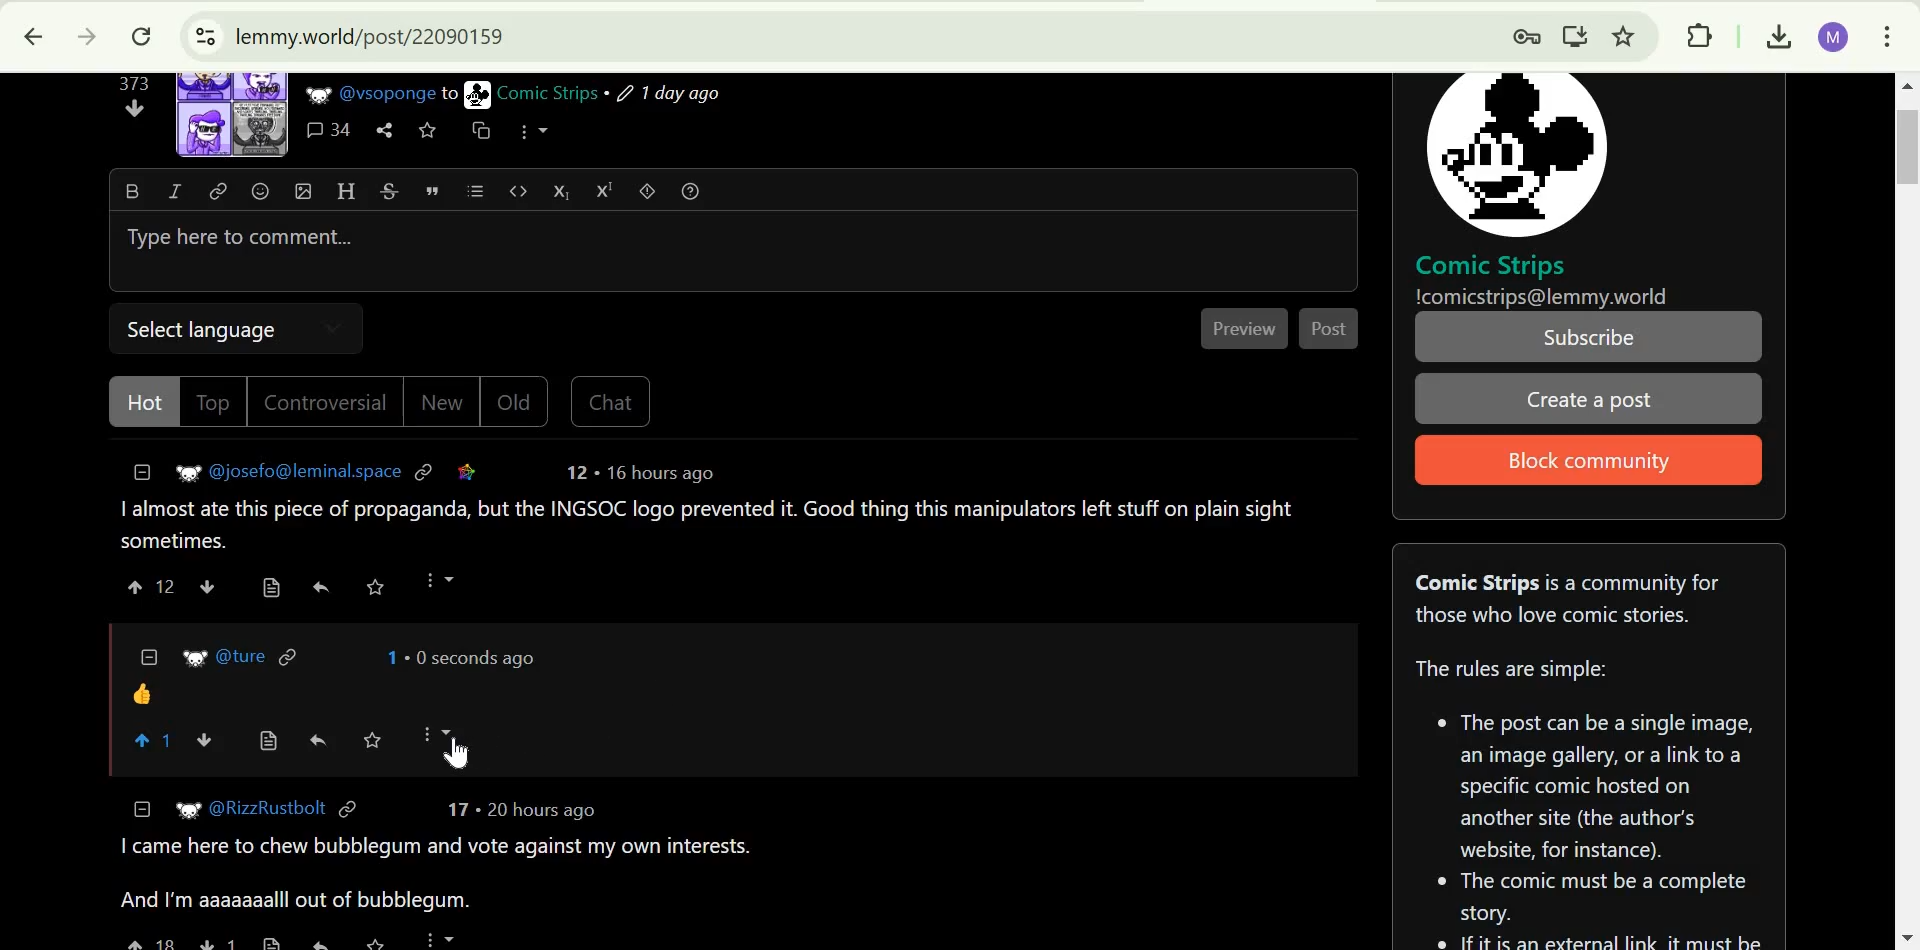  Describe the element at coordinates (143, 472) in the screenshot. I see `collapse` at that location.